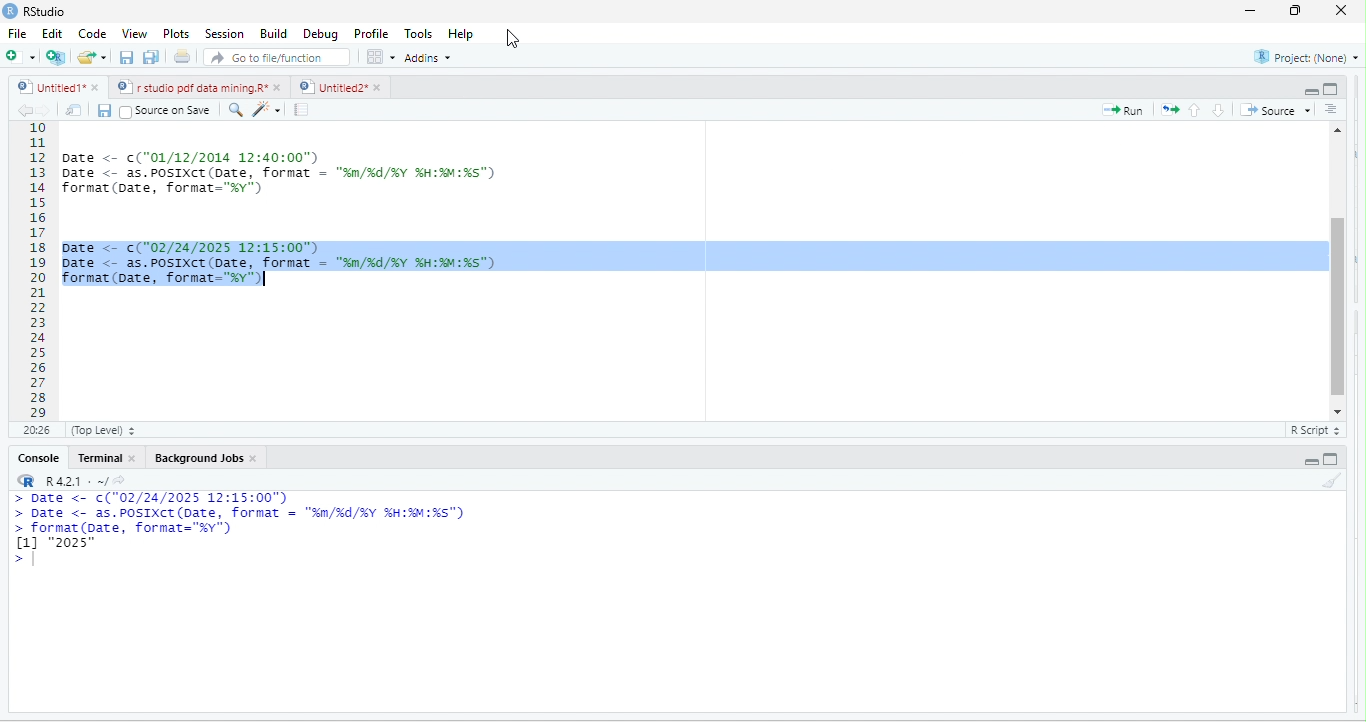  I want to click on scroll down, so click(1337, 411).